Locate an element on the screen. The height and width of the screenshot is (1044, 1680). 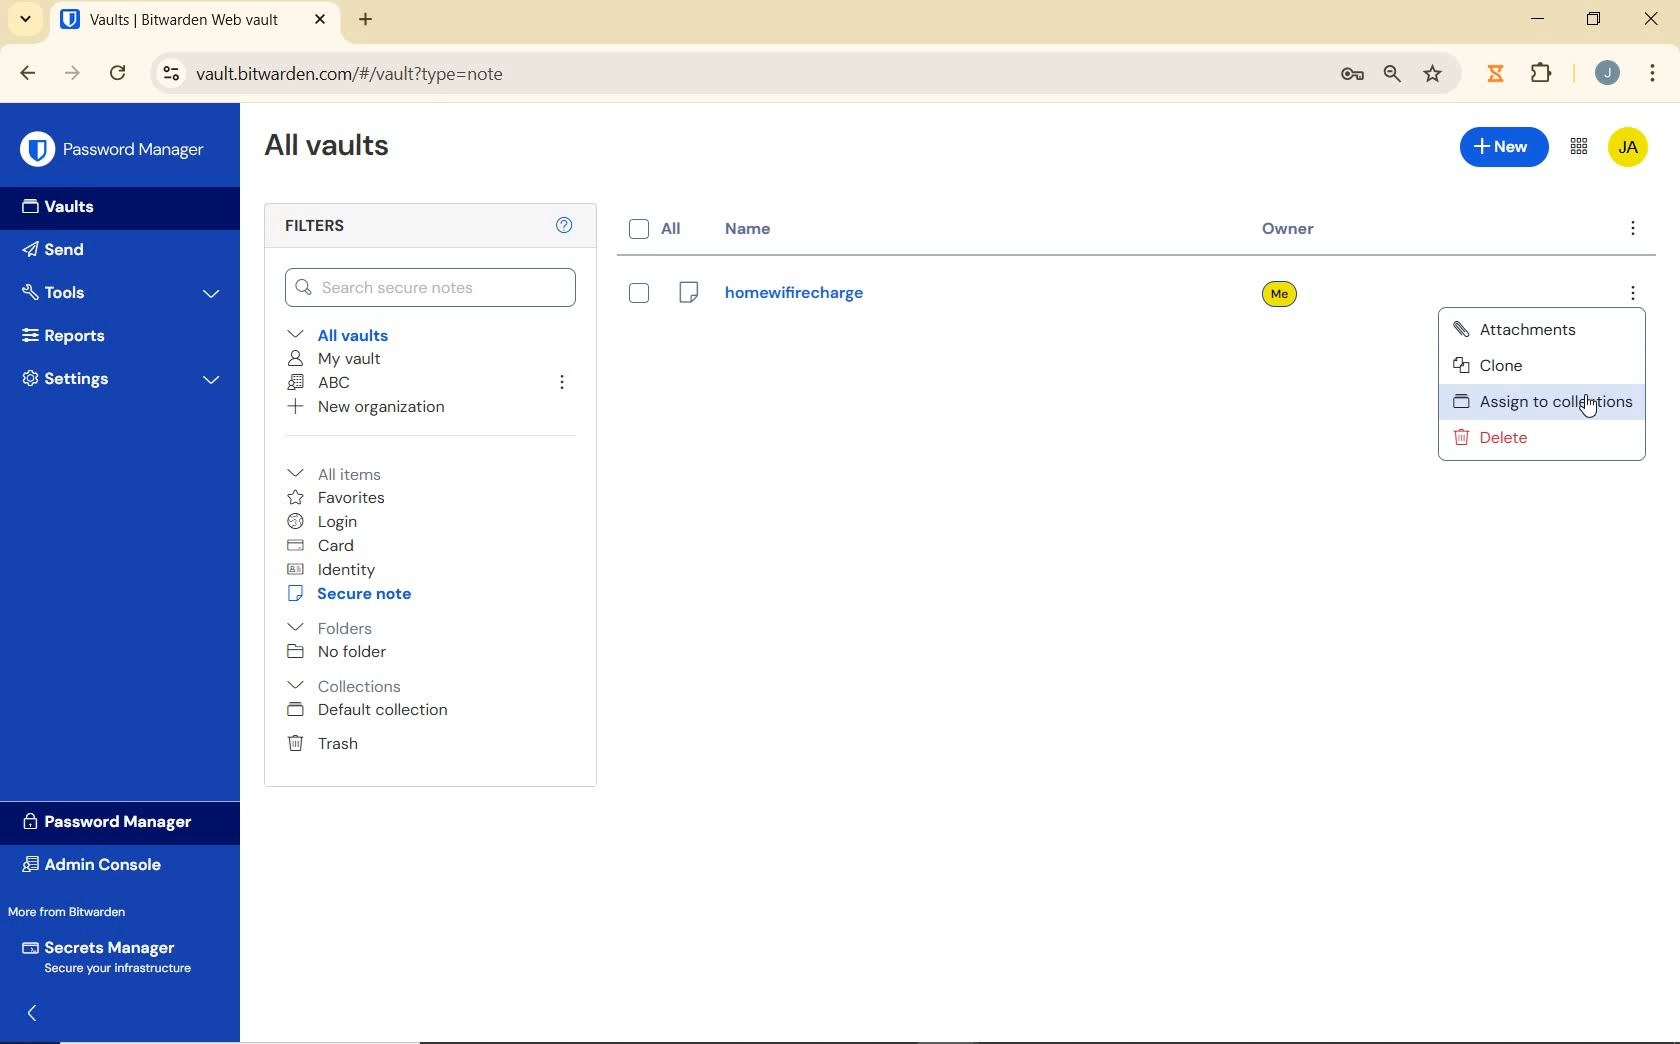
login is located at coordinates (326, 521).